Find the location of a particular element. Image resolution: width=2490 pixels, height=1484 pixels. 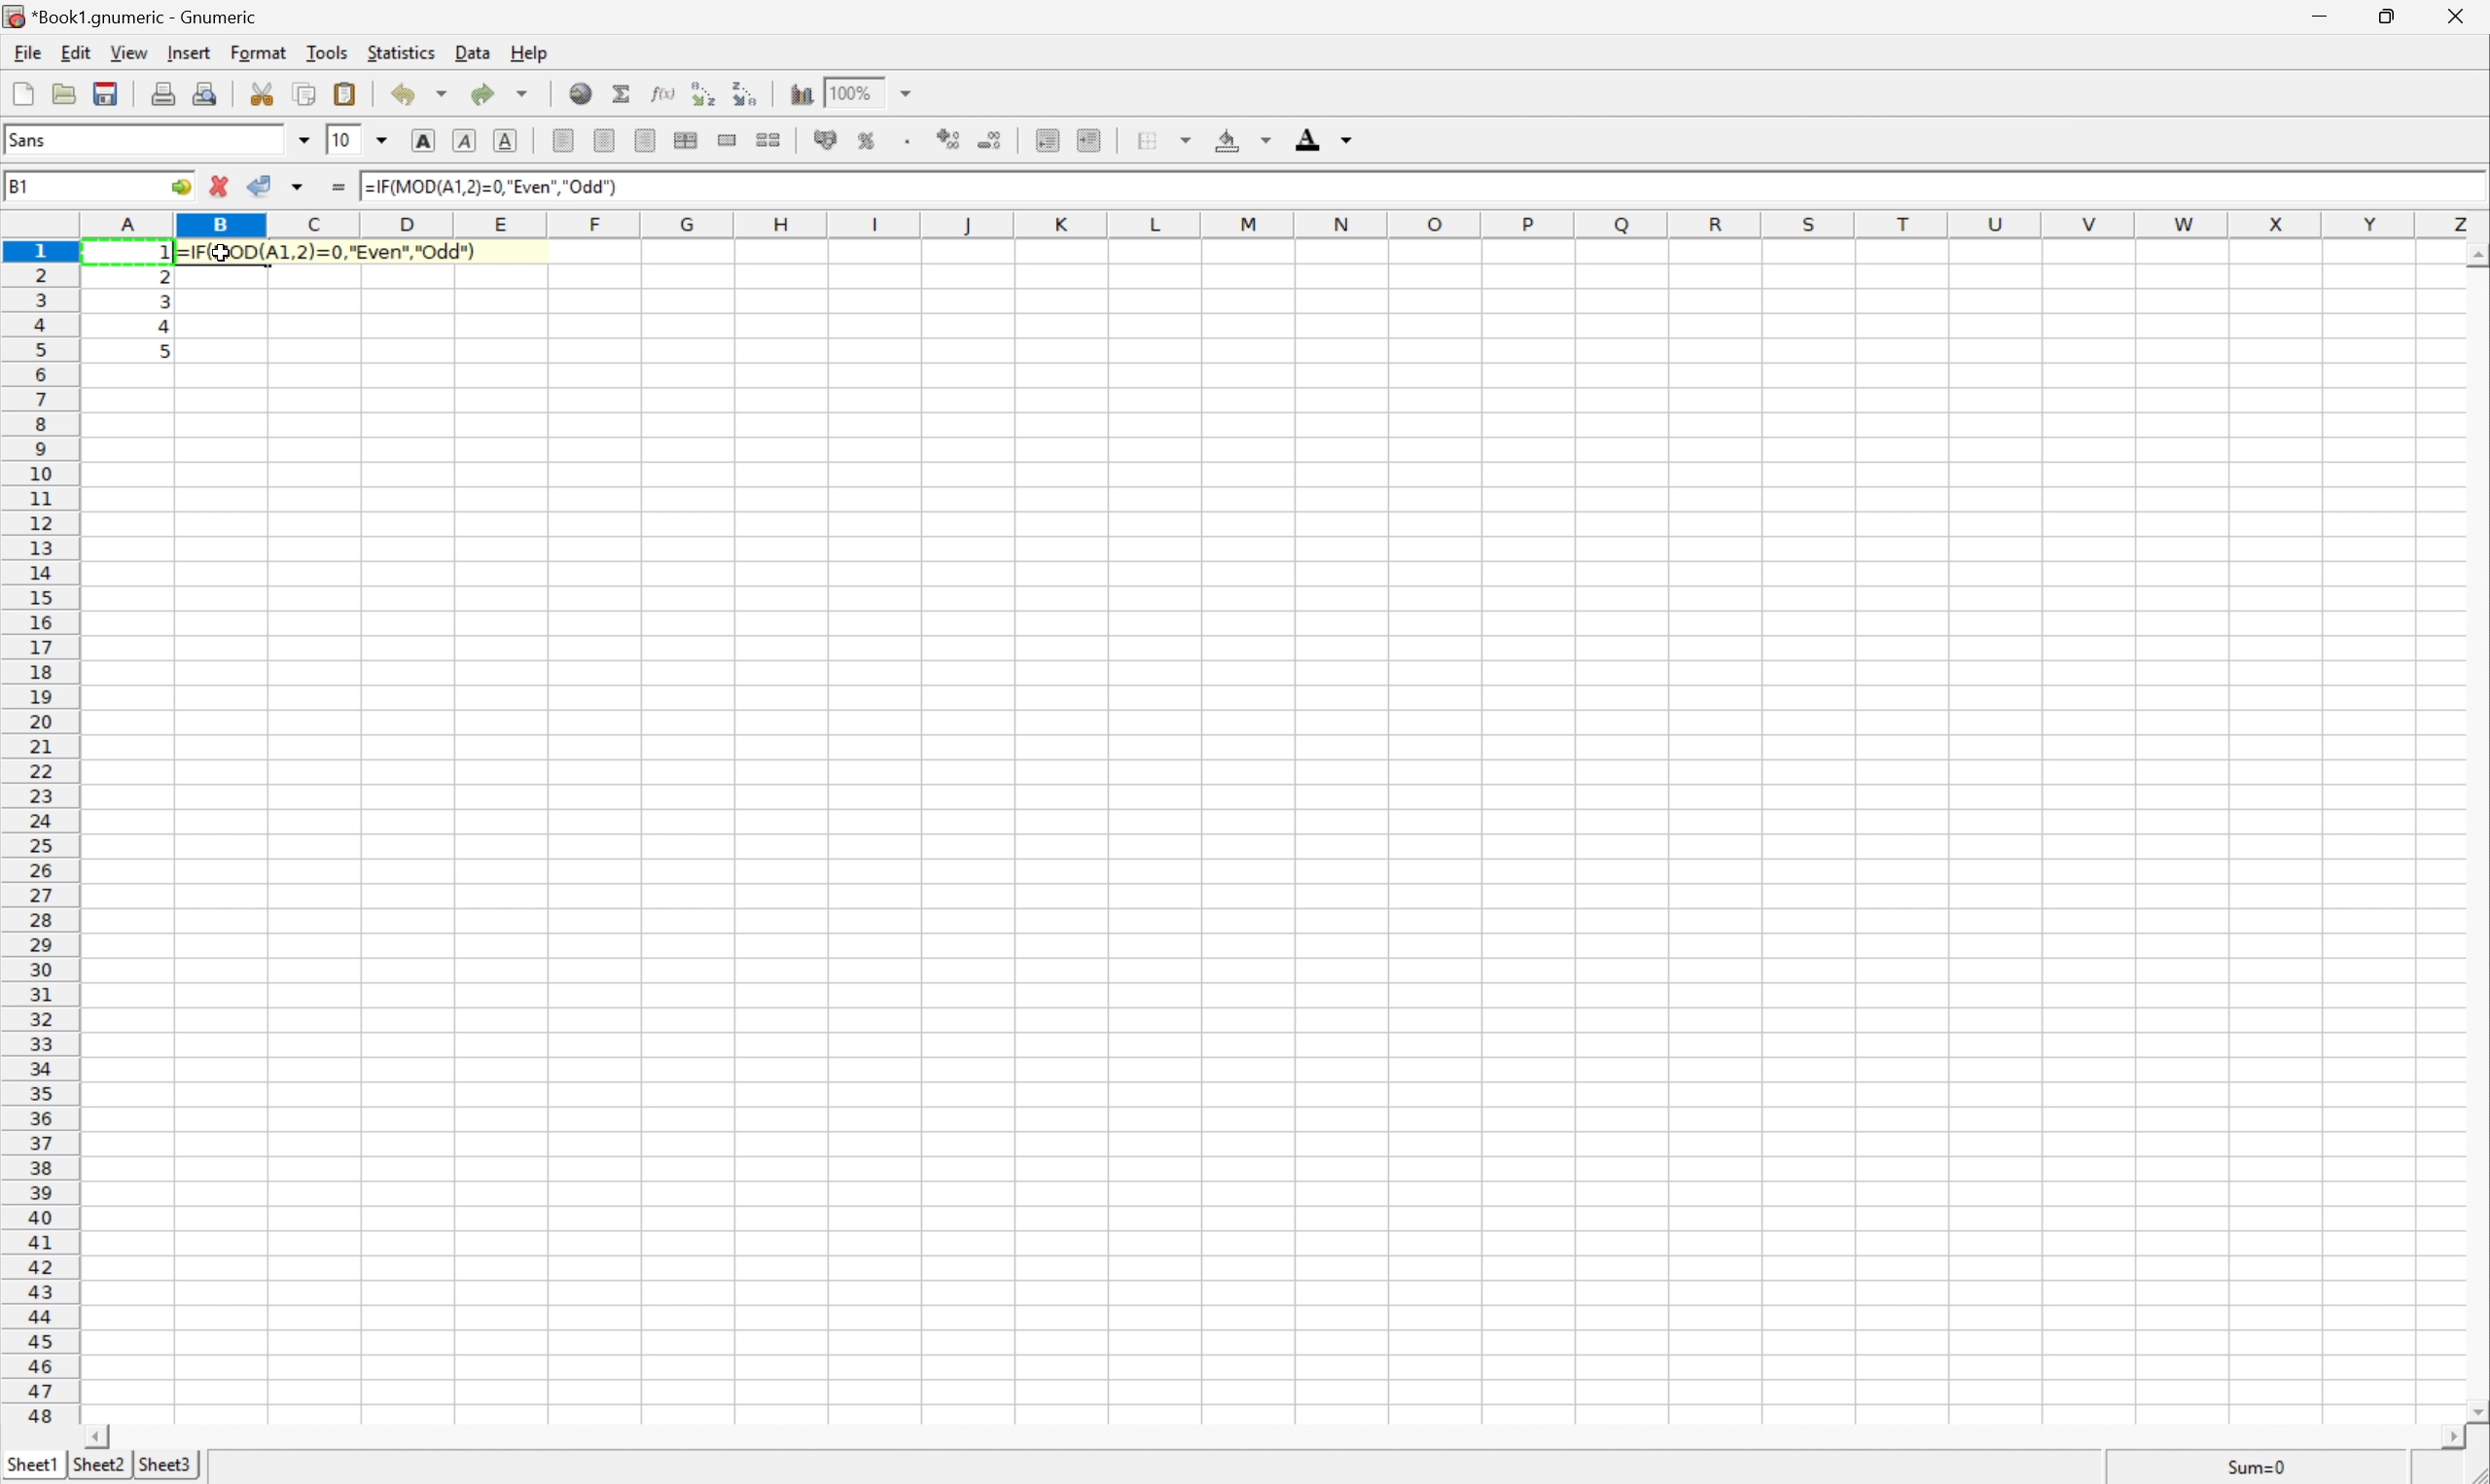

Set the format of the selected cells to include a thousands separator is located at coordinates (907, 140).